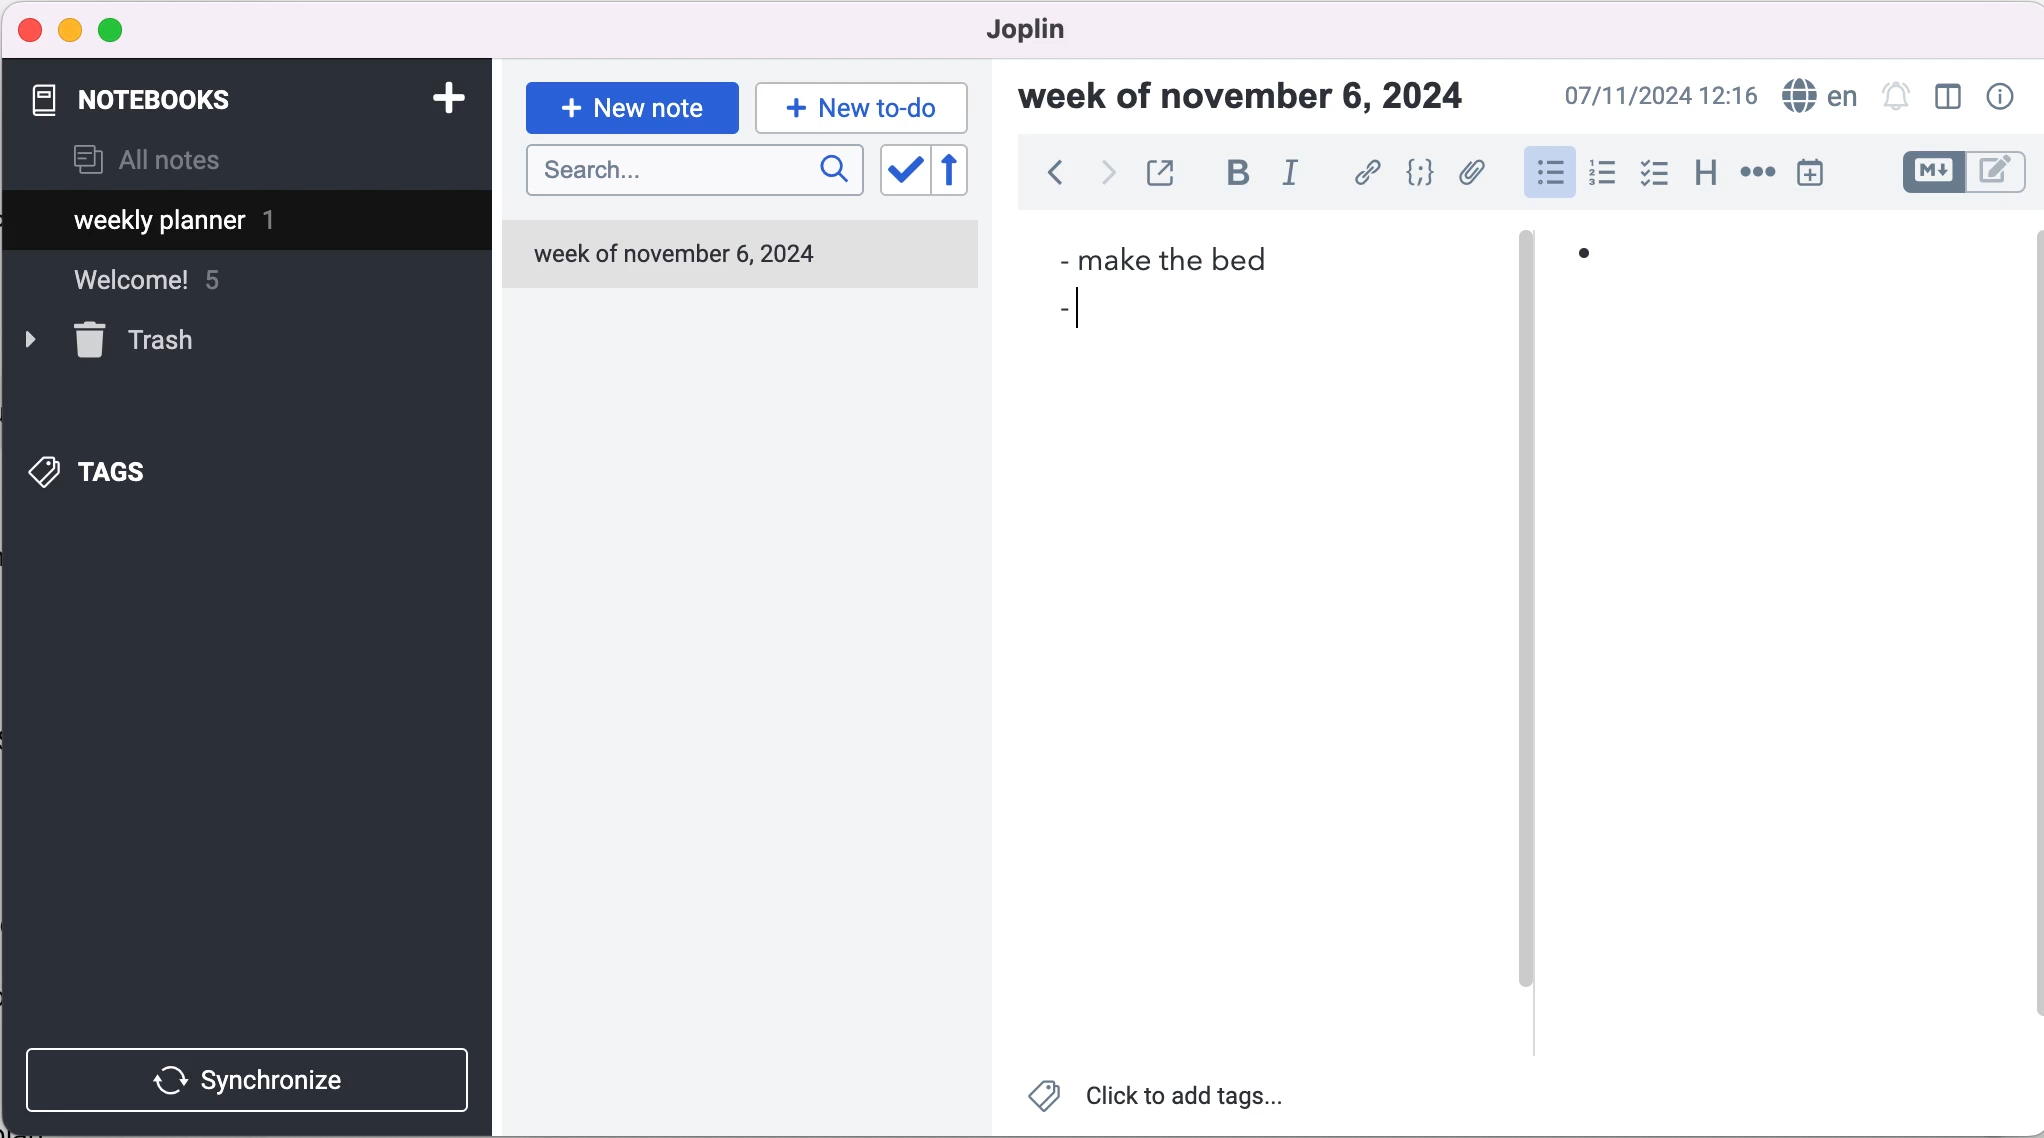  What do you see at coordinates (147, 162) in the screenshot?
I see `all notes` at bounding box center [147, 162].